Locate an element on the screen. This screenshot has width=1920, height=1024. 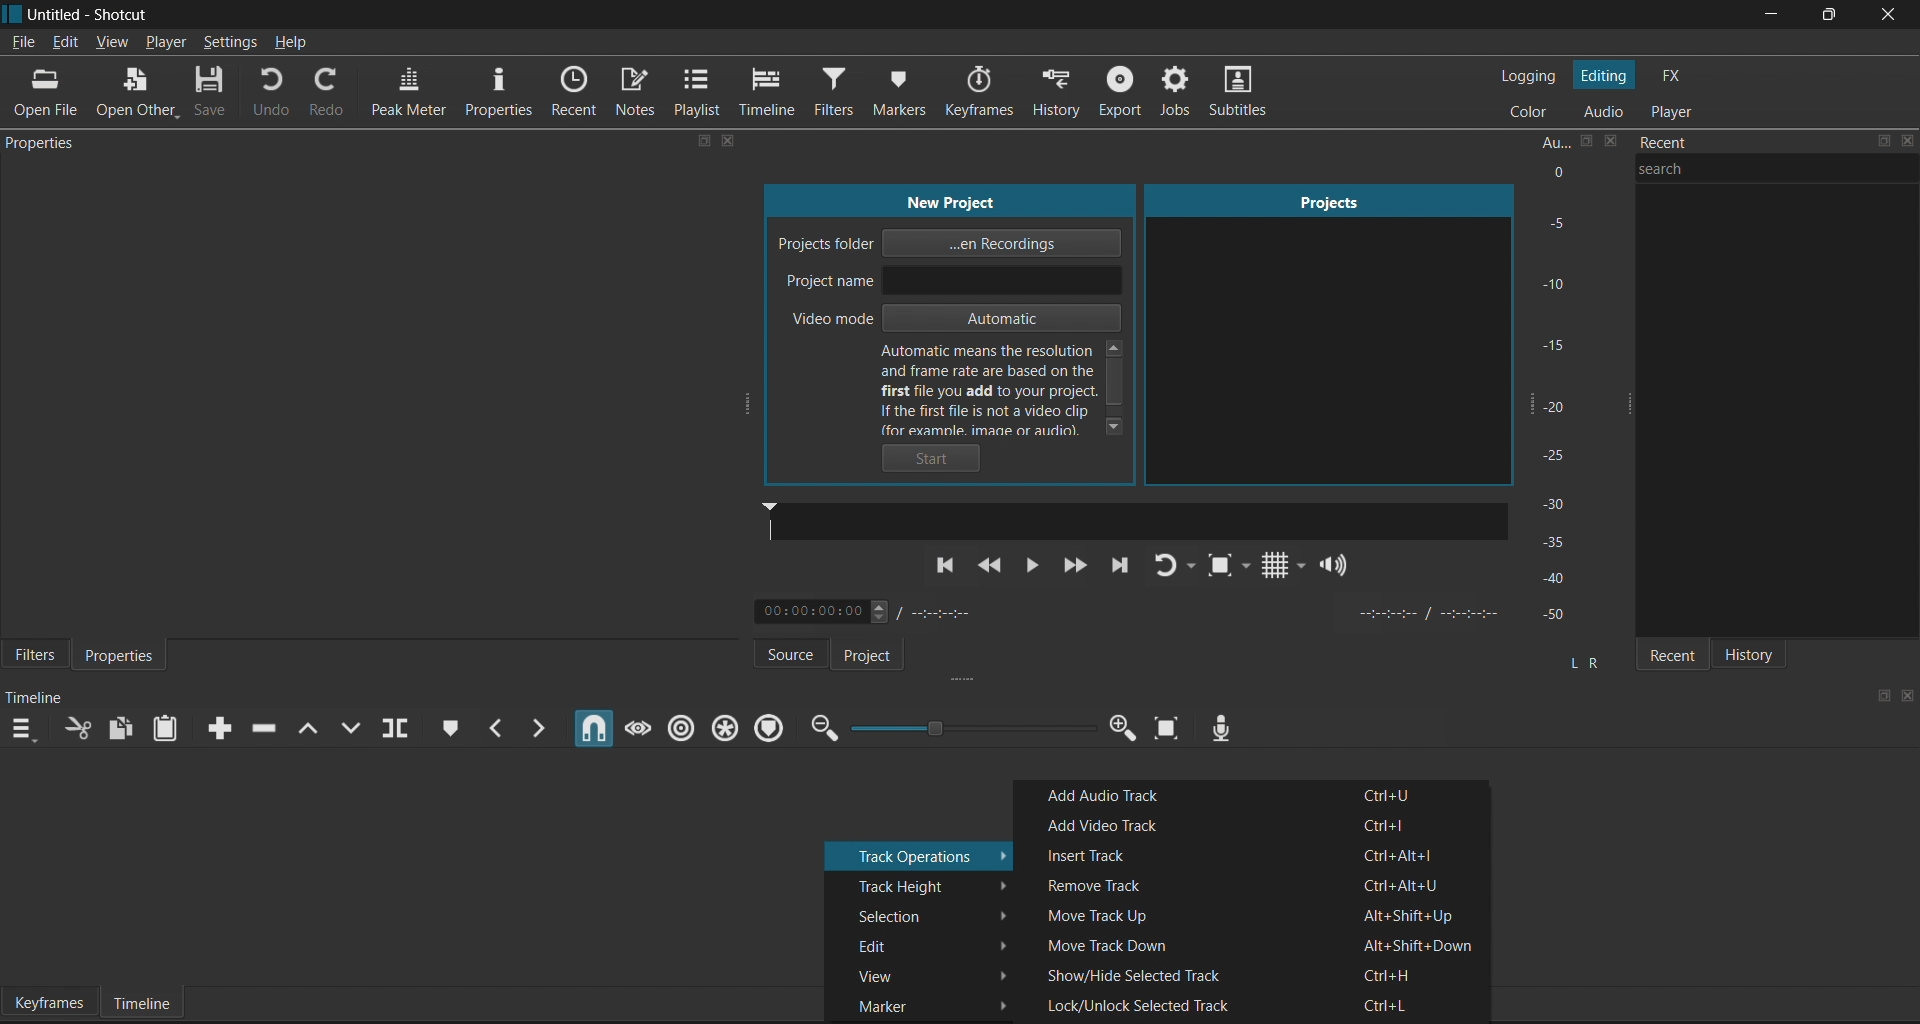
maximize is located at coordinates (705, 142).